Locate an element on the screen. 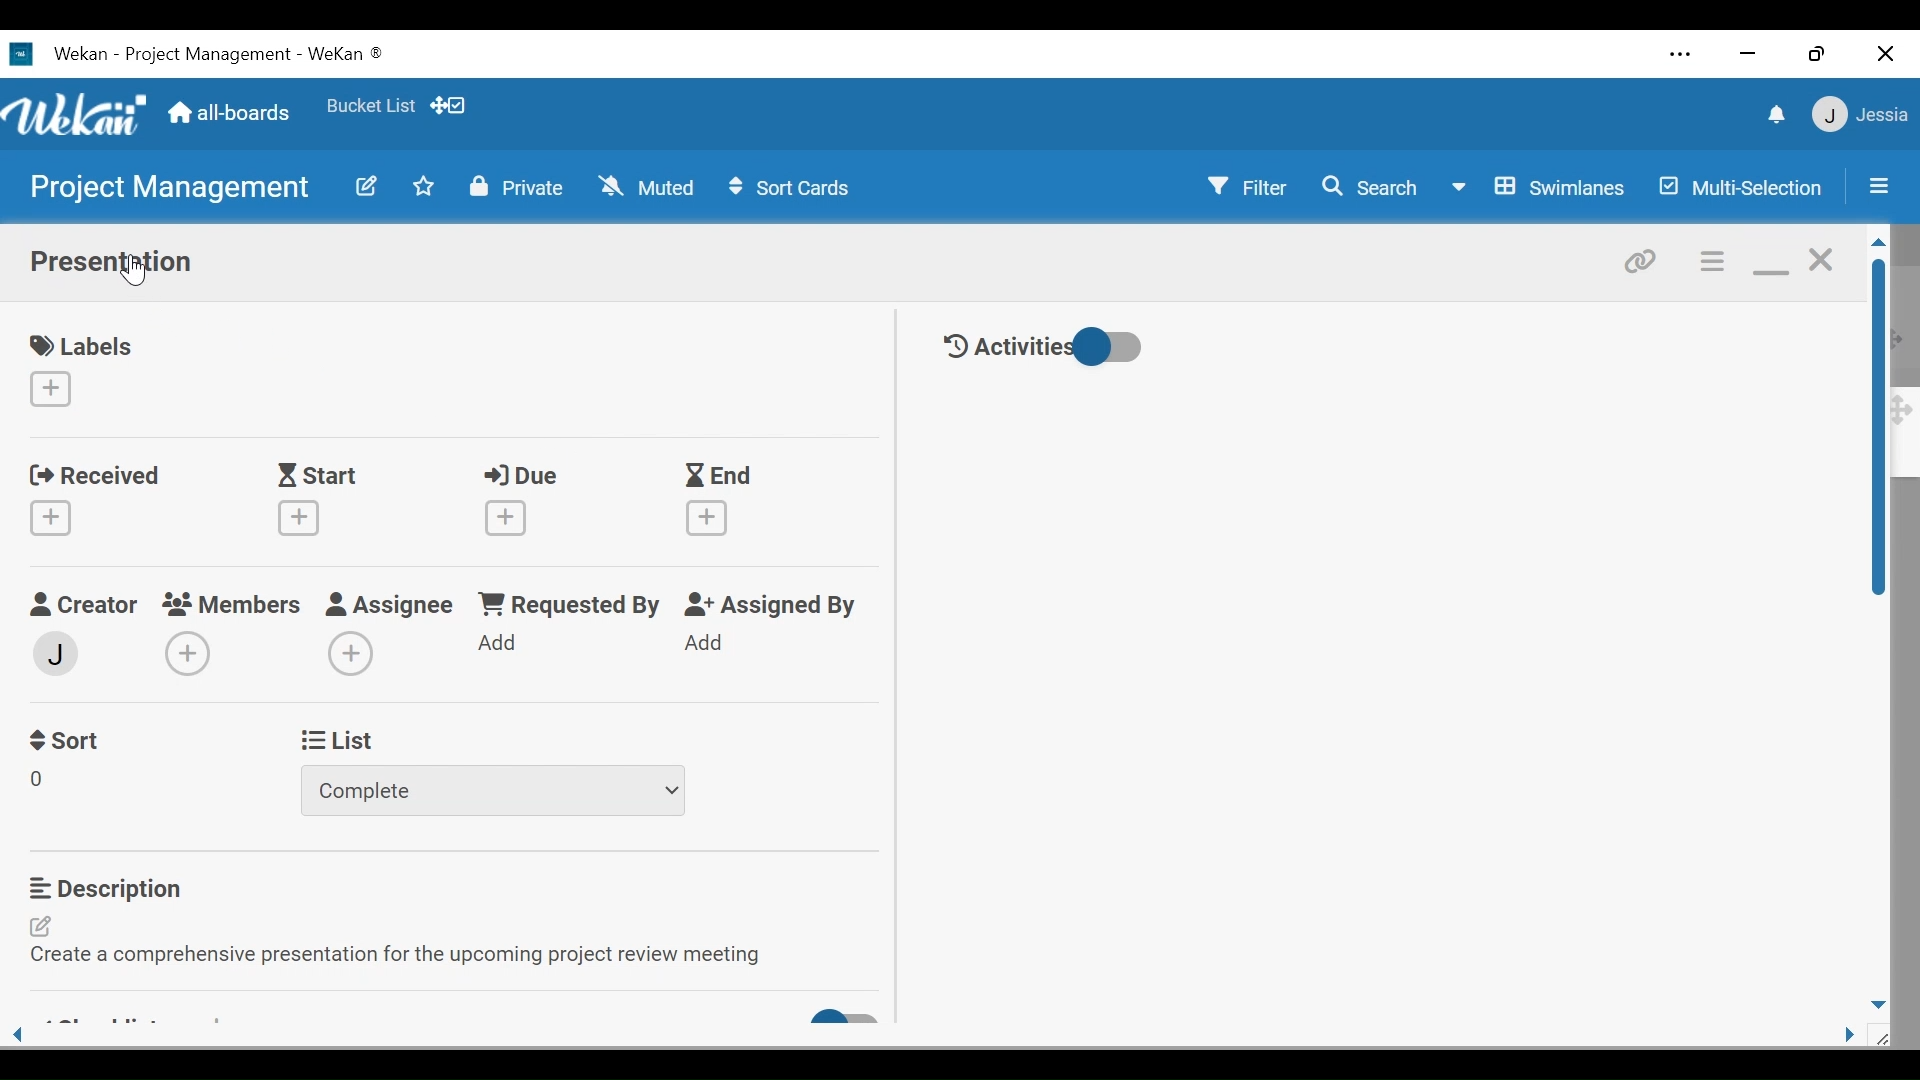  Create label is located at coordinates (51, 389).